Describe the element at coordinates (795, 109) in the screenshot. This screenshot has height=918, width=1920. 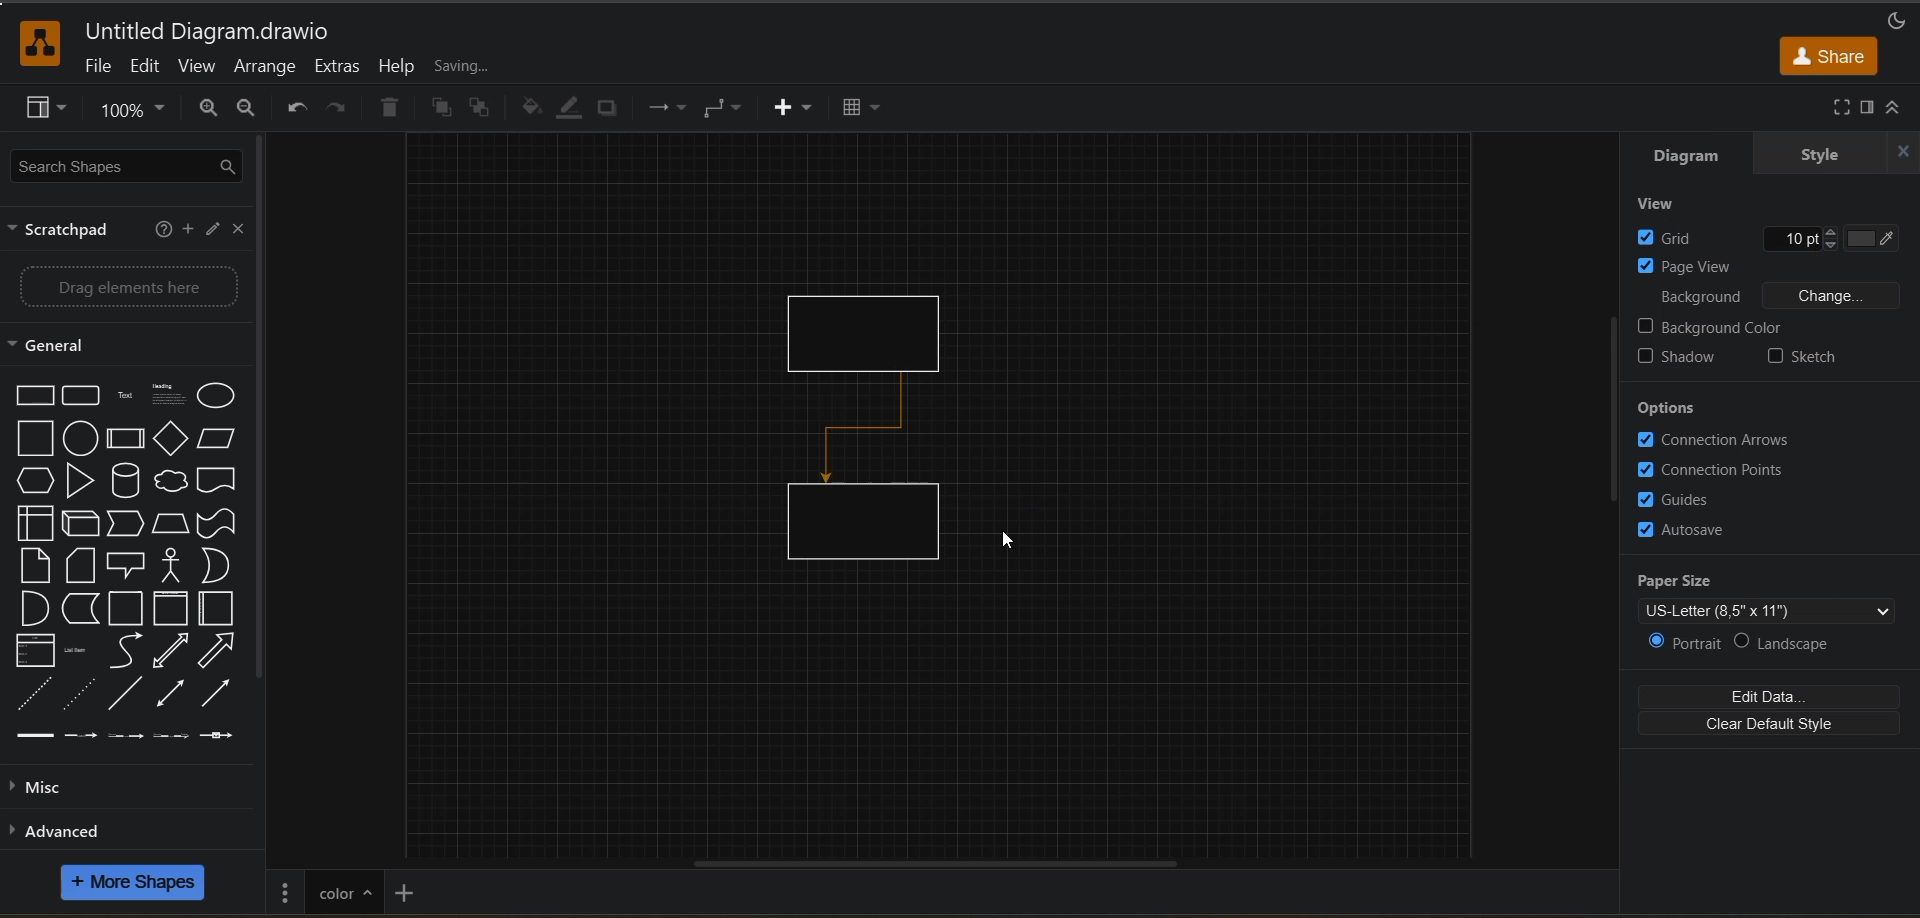
I see `insert` at that location.